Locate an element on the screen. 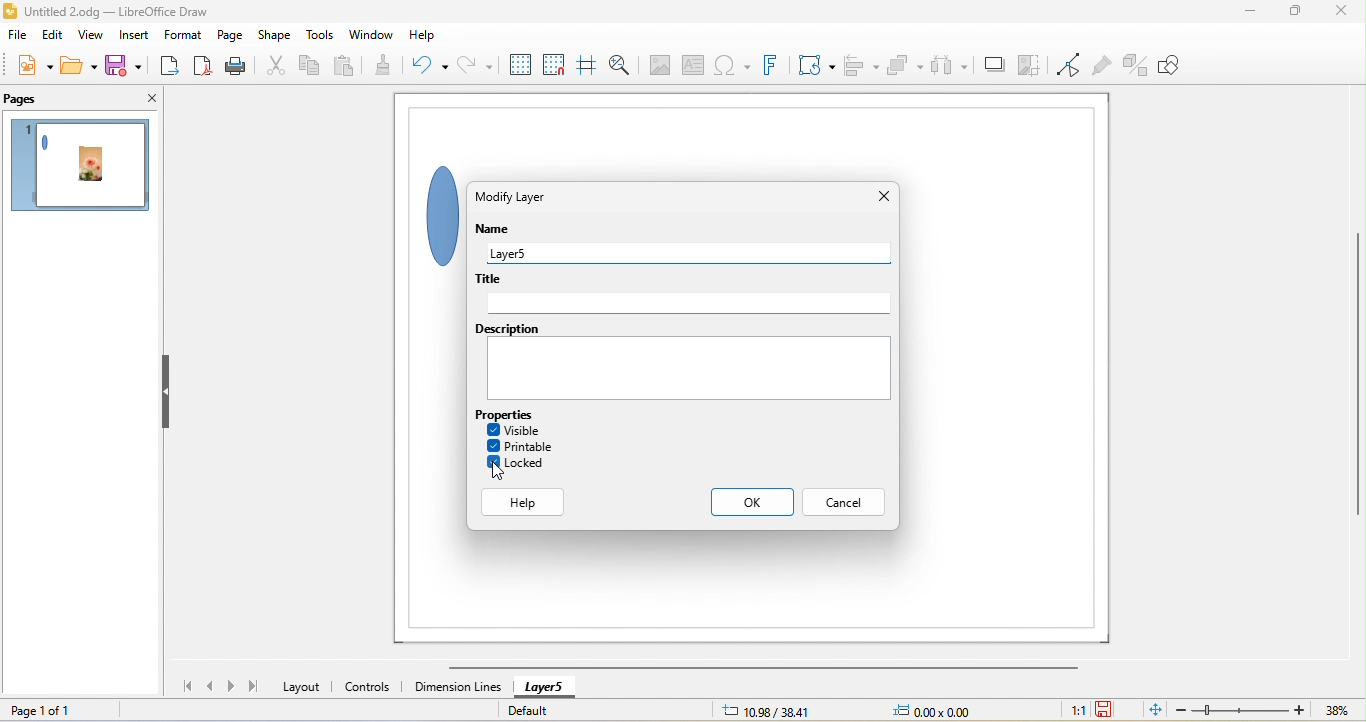  redo is located at coordinates (473, 67).